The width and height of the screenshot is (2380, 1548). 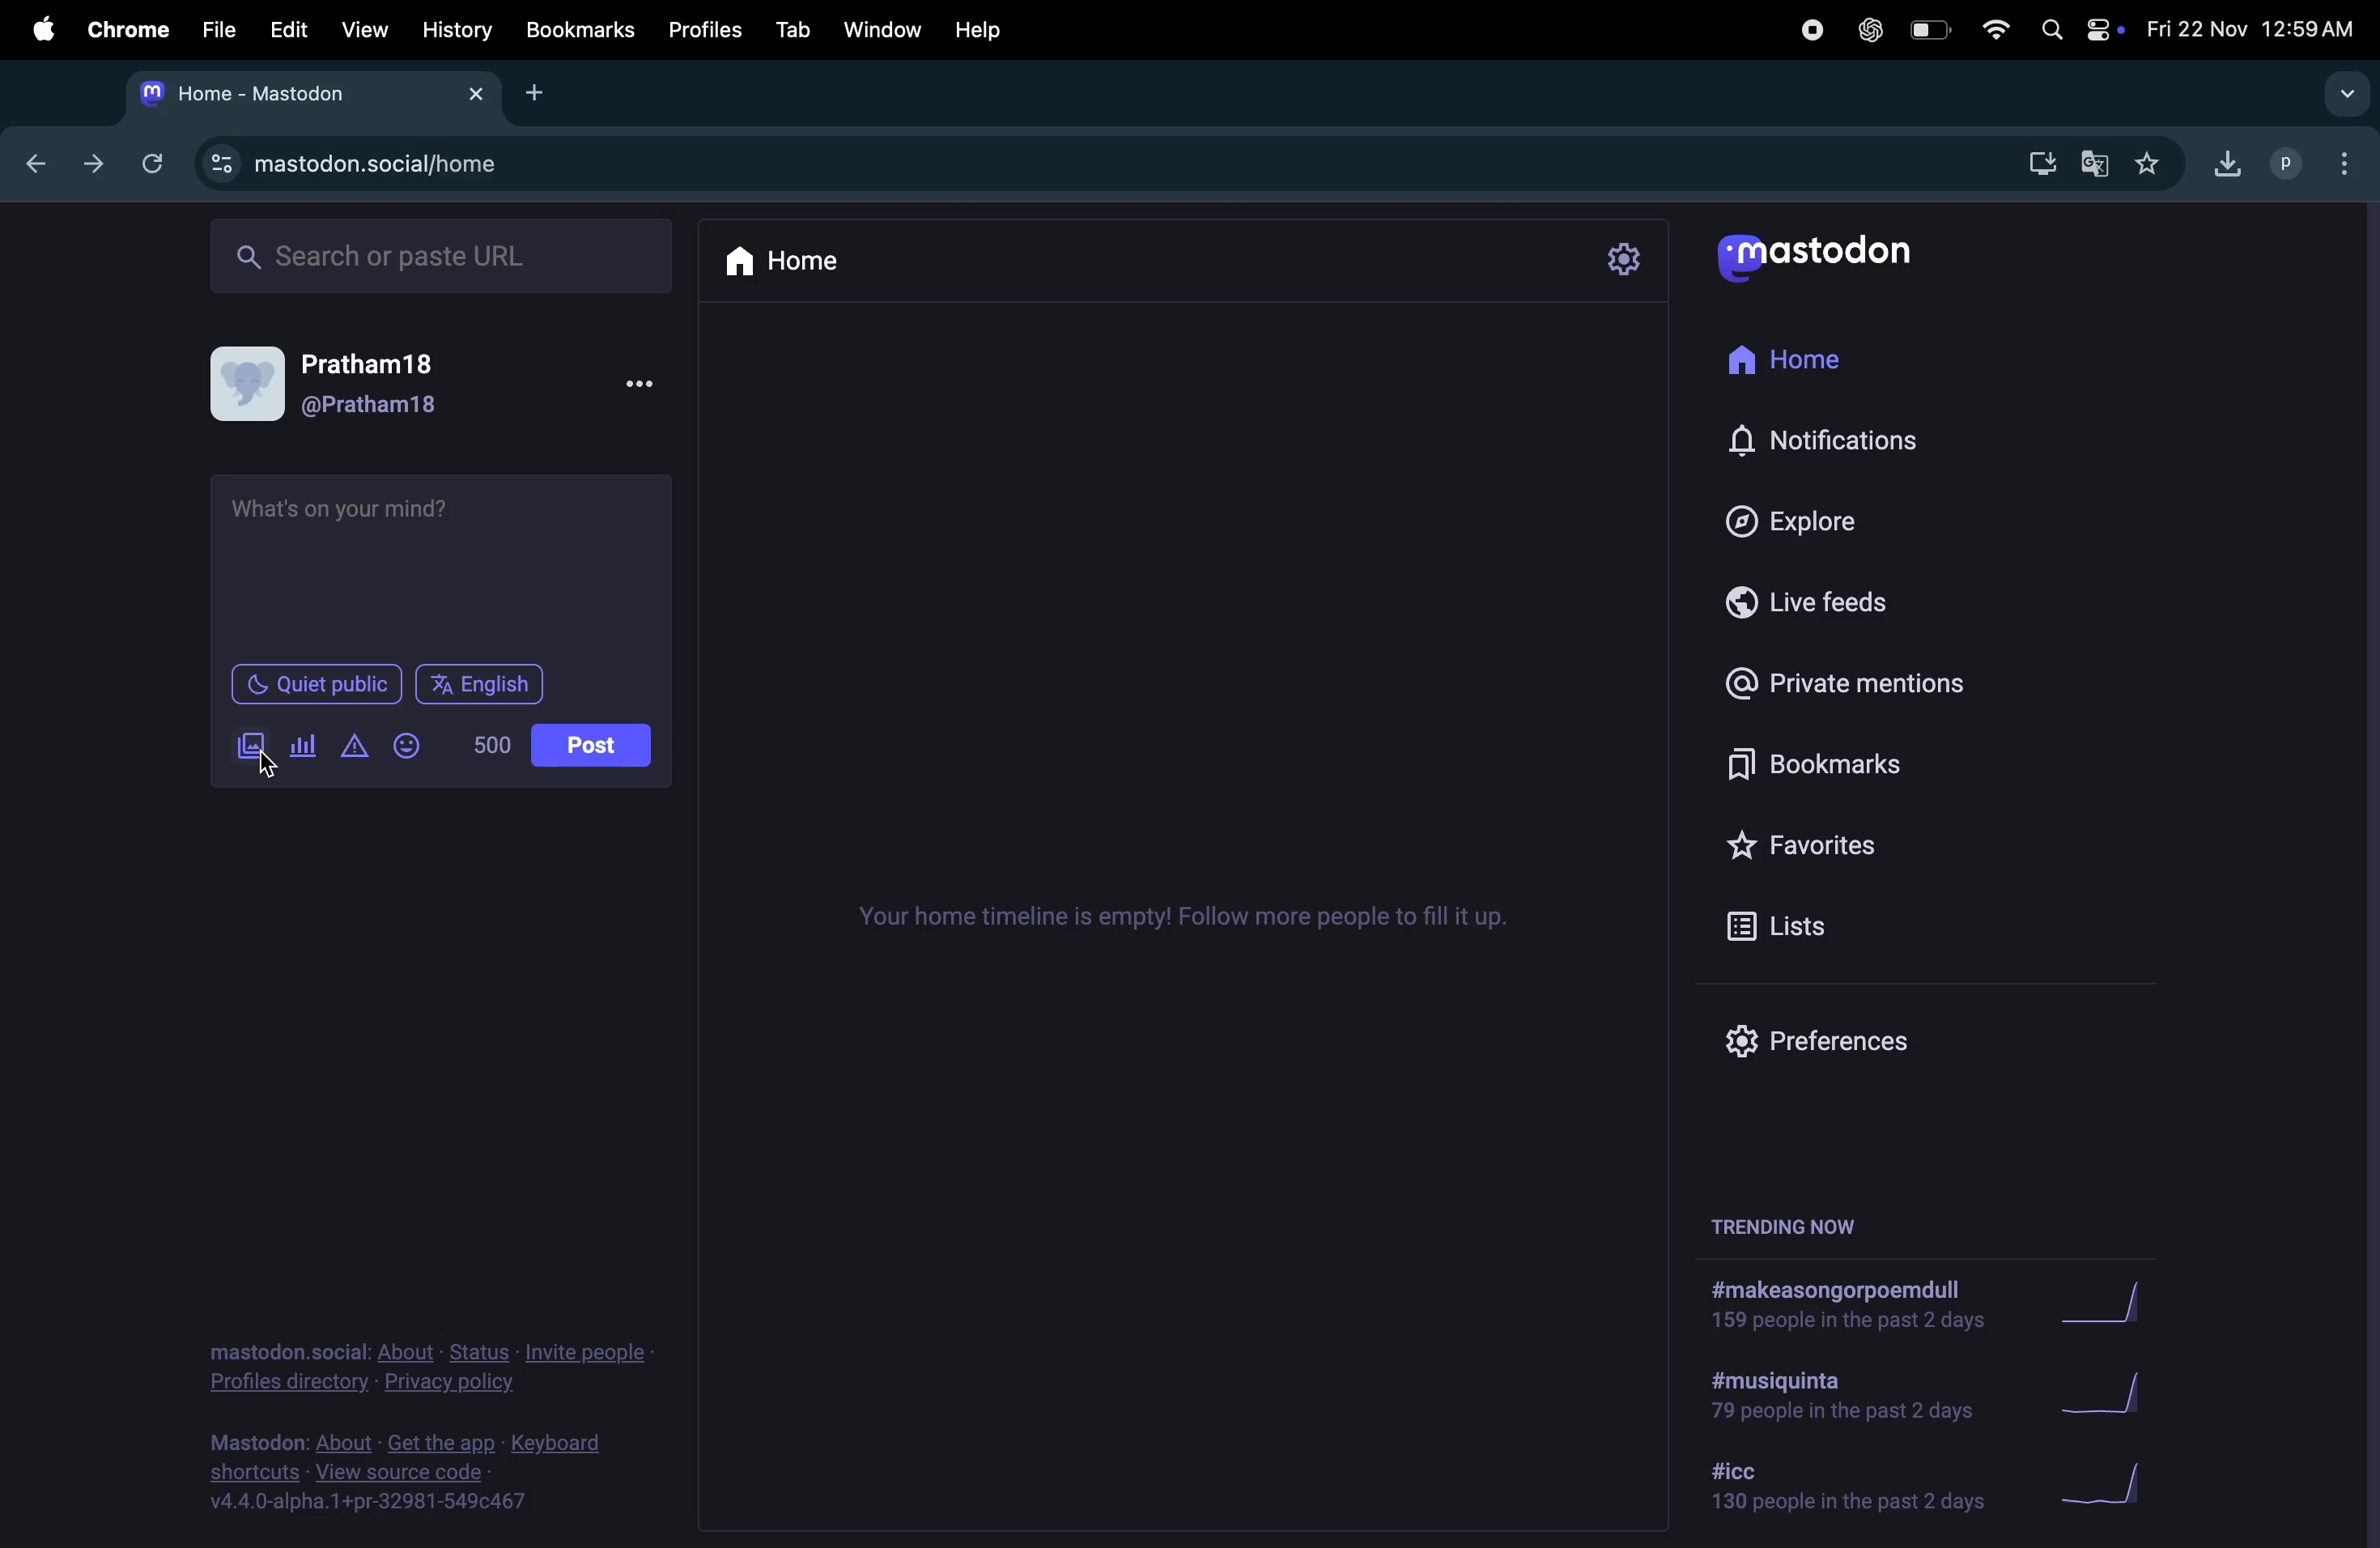 I want to click on window, so click(x=883, y=31).